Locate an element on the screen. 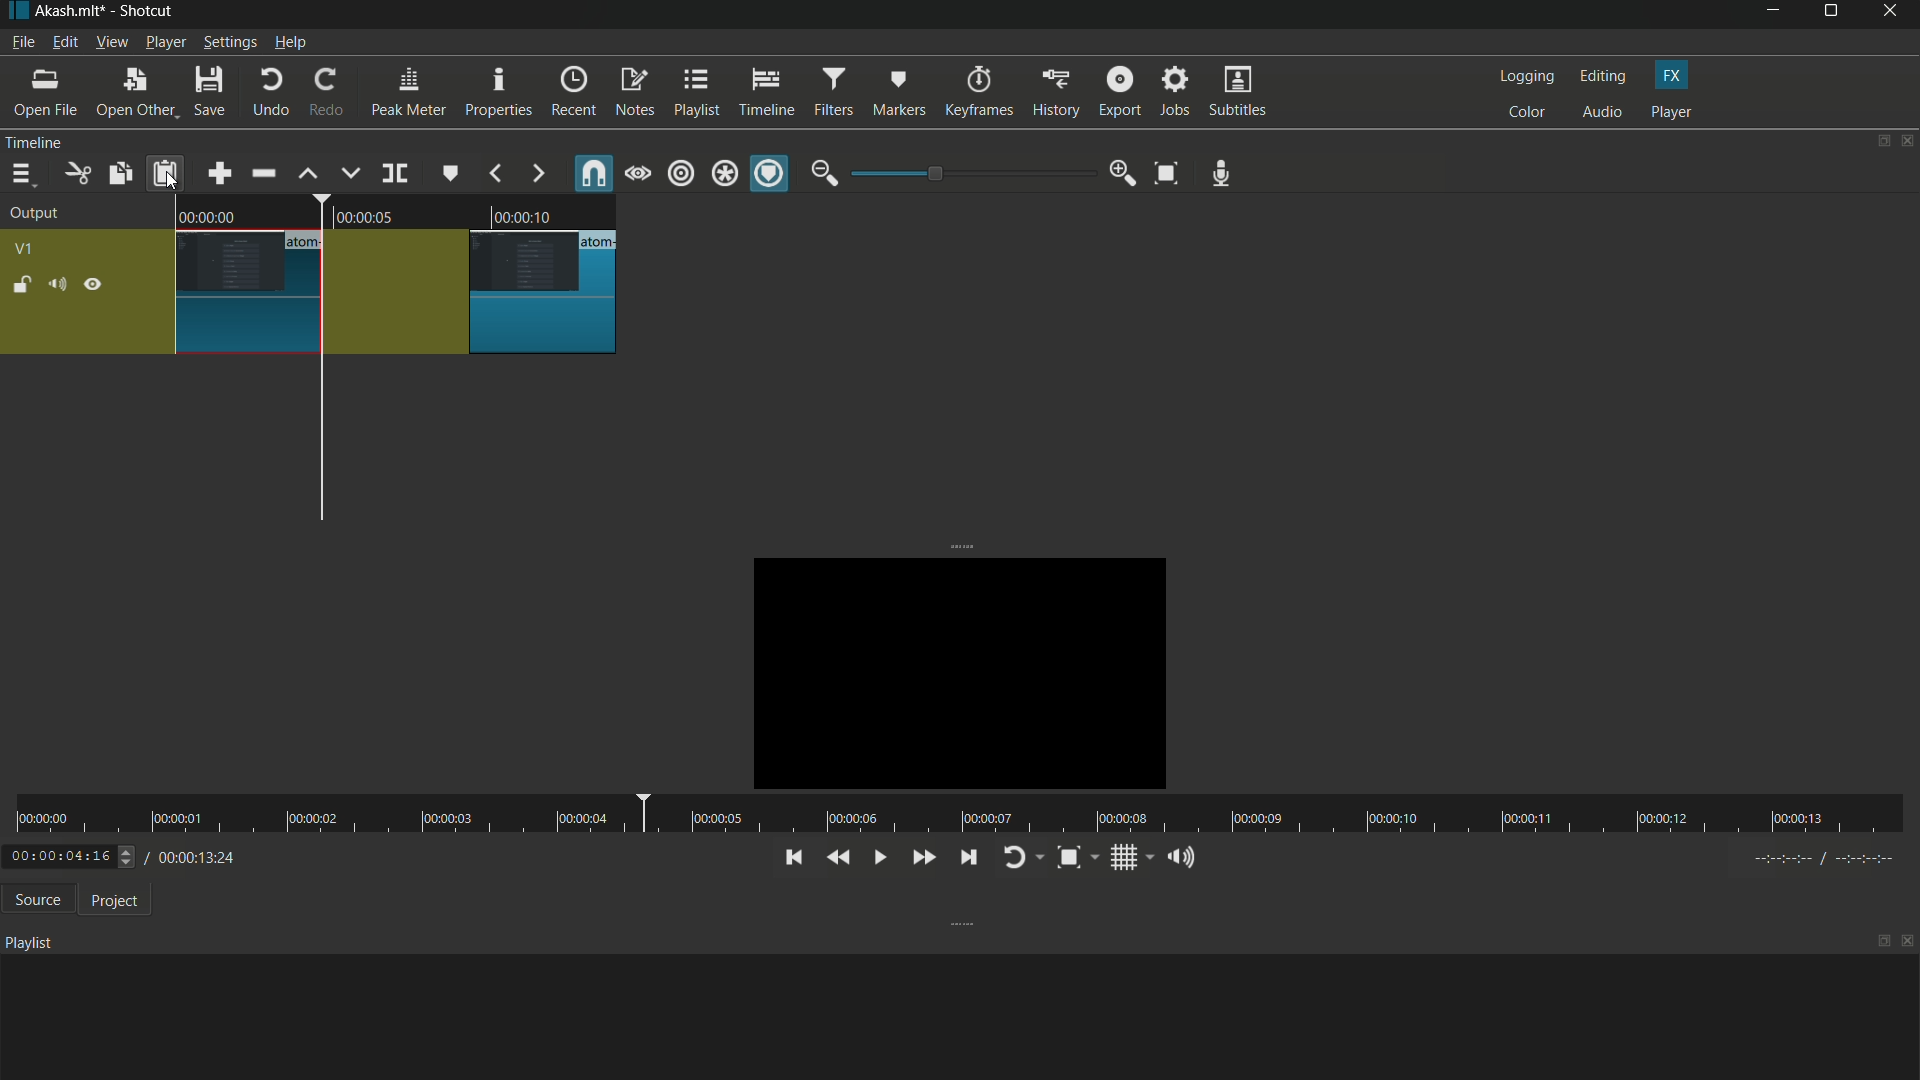 The image size is (1920, 1080). player is located at coordinates (1672, 112).